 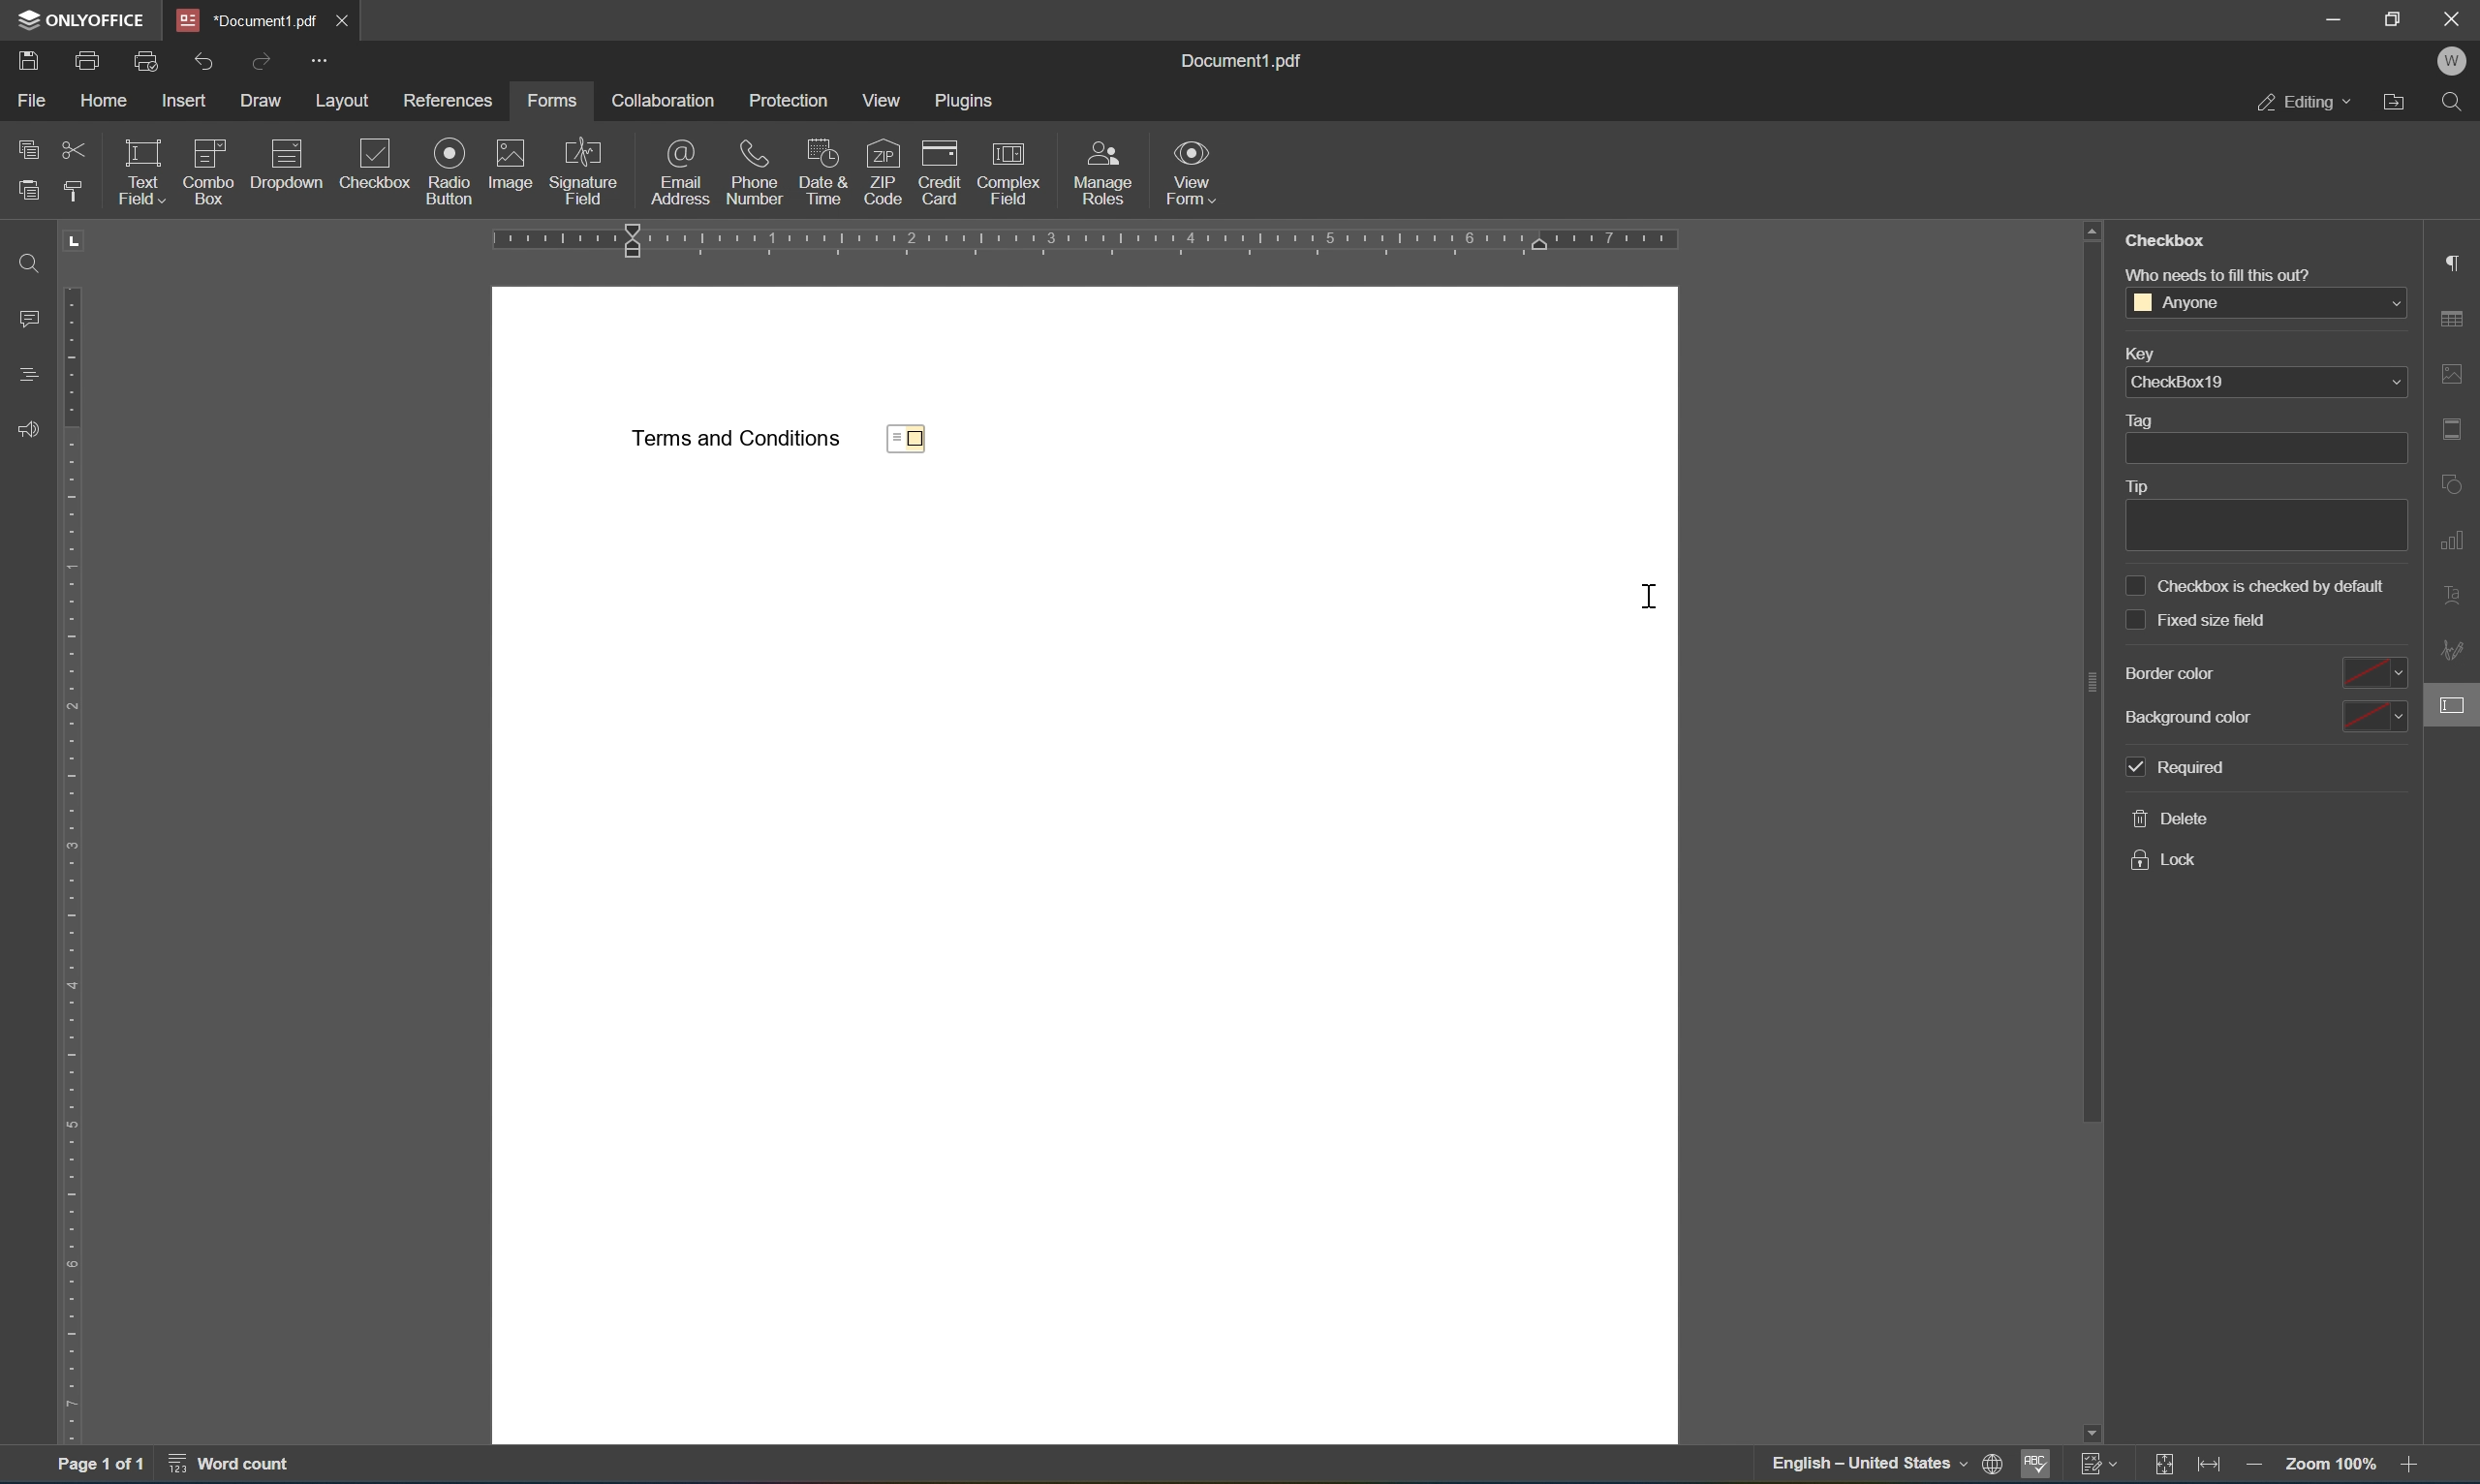 What do you see at coordinates (967, 102) in the screenshot?
I see `plugins` at bounding box center [967, 102].